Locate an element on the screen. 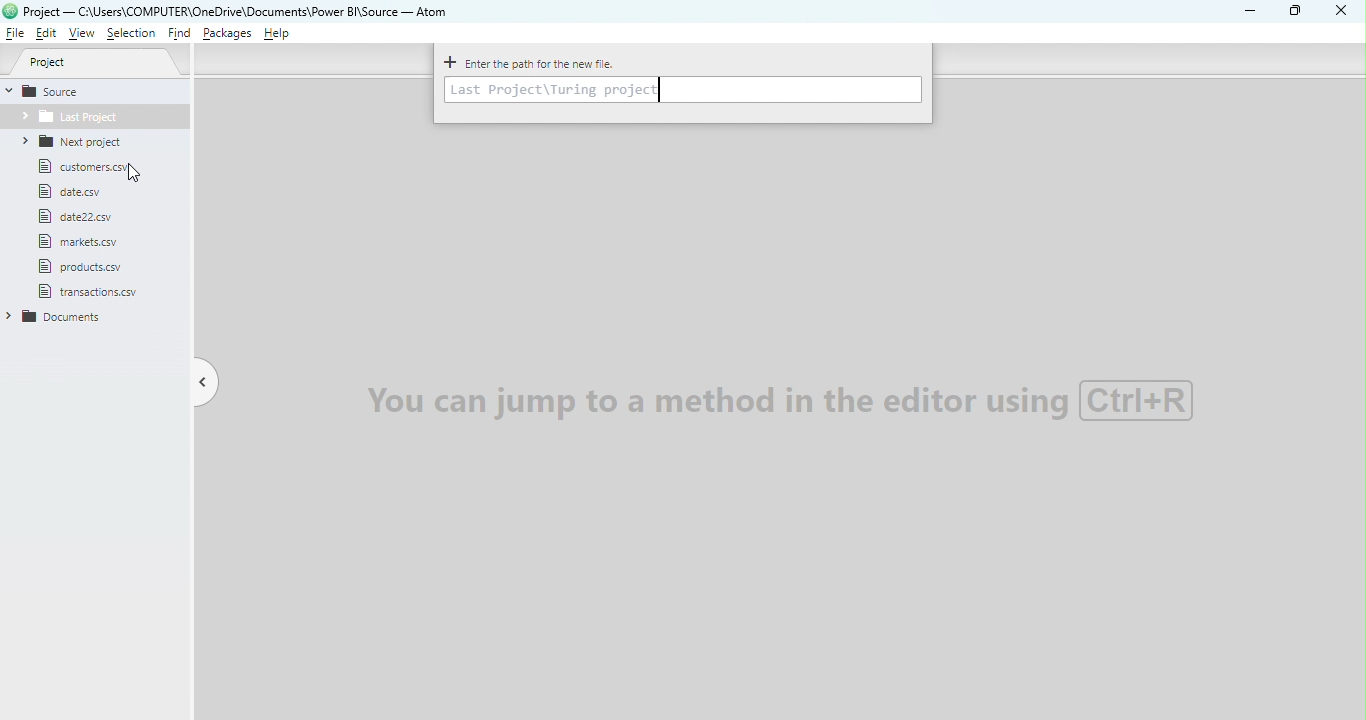  File is located at coordinates (91, 168).